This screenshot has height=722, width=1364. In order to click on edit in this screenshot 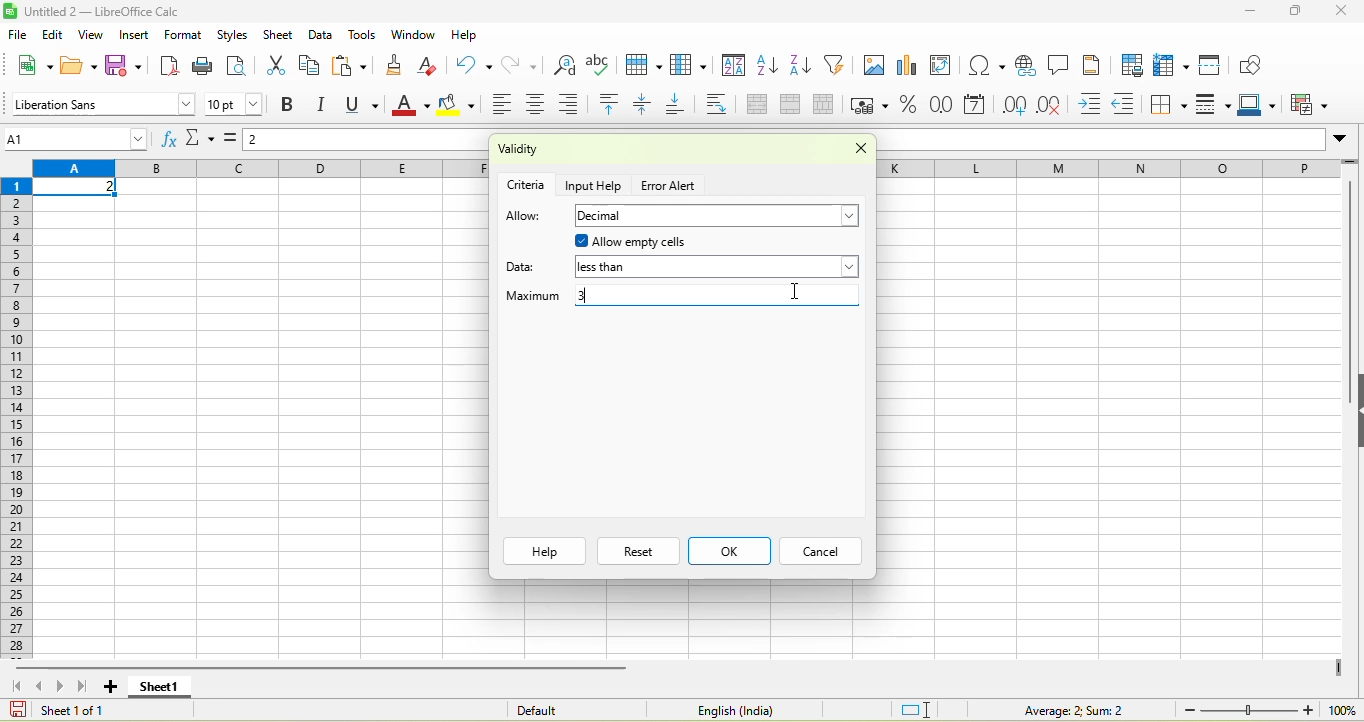, I will do `click(53, 34)`.